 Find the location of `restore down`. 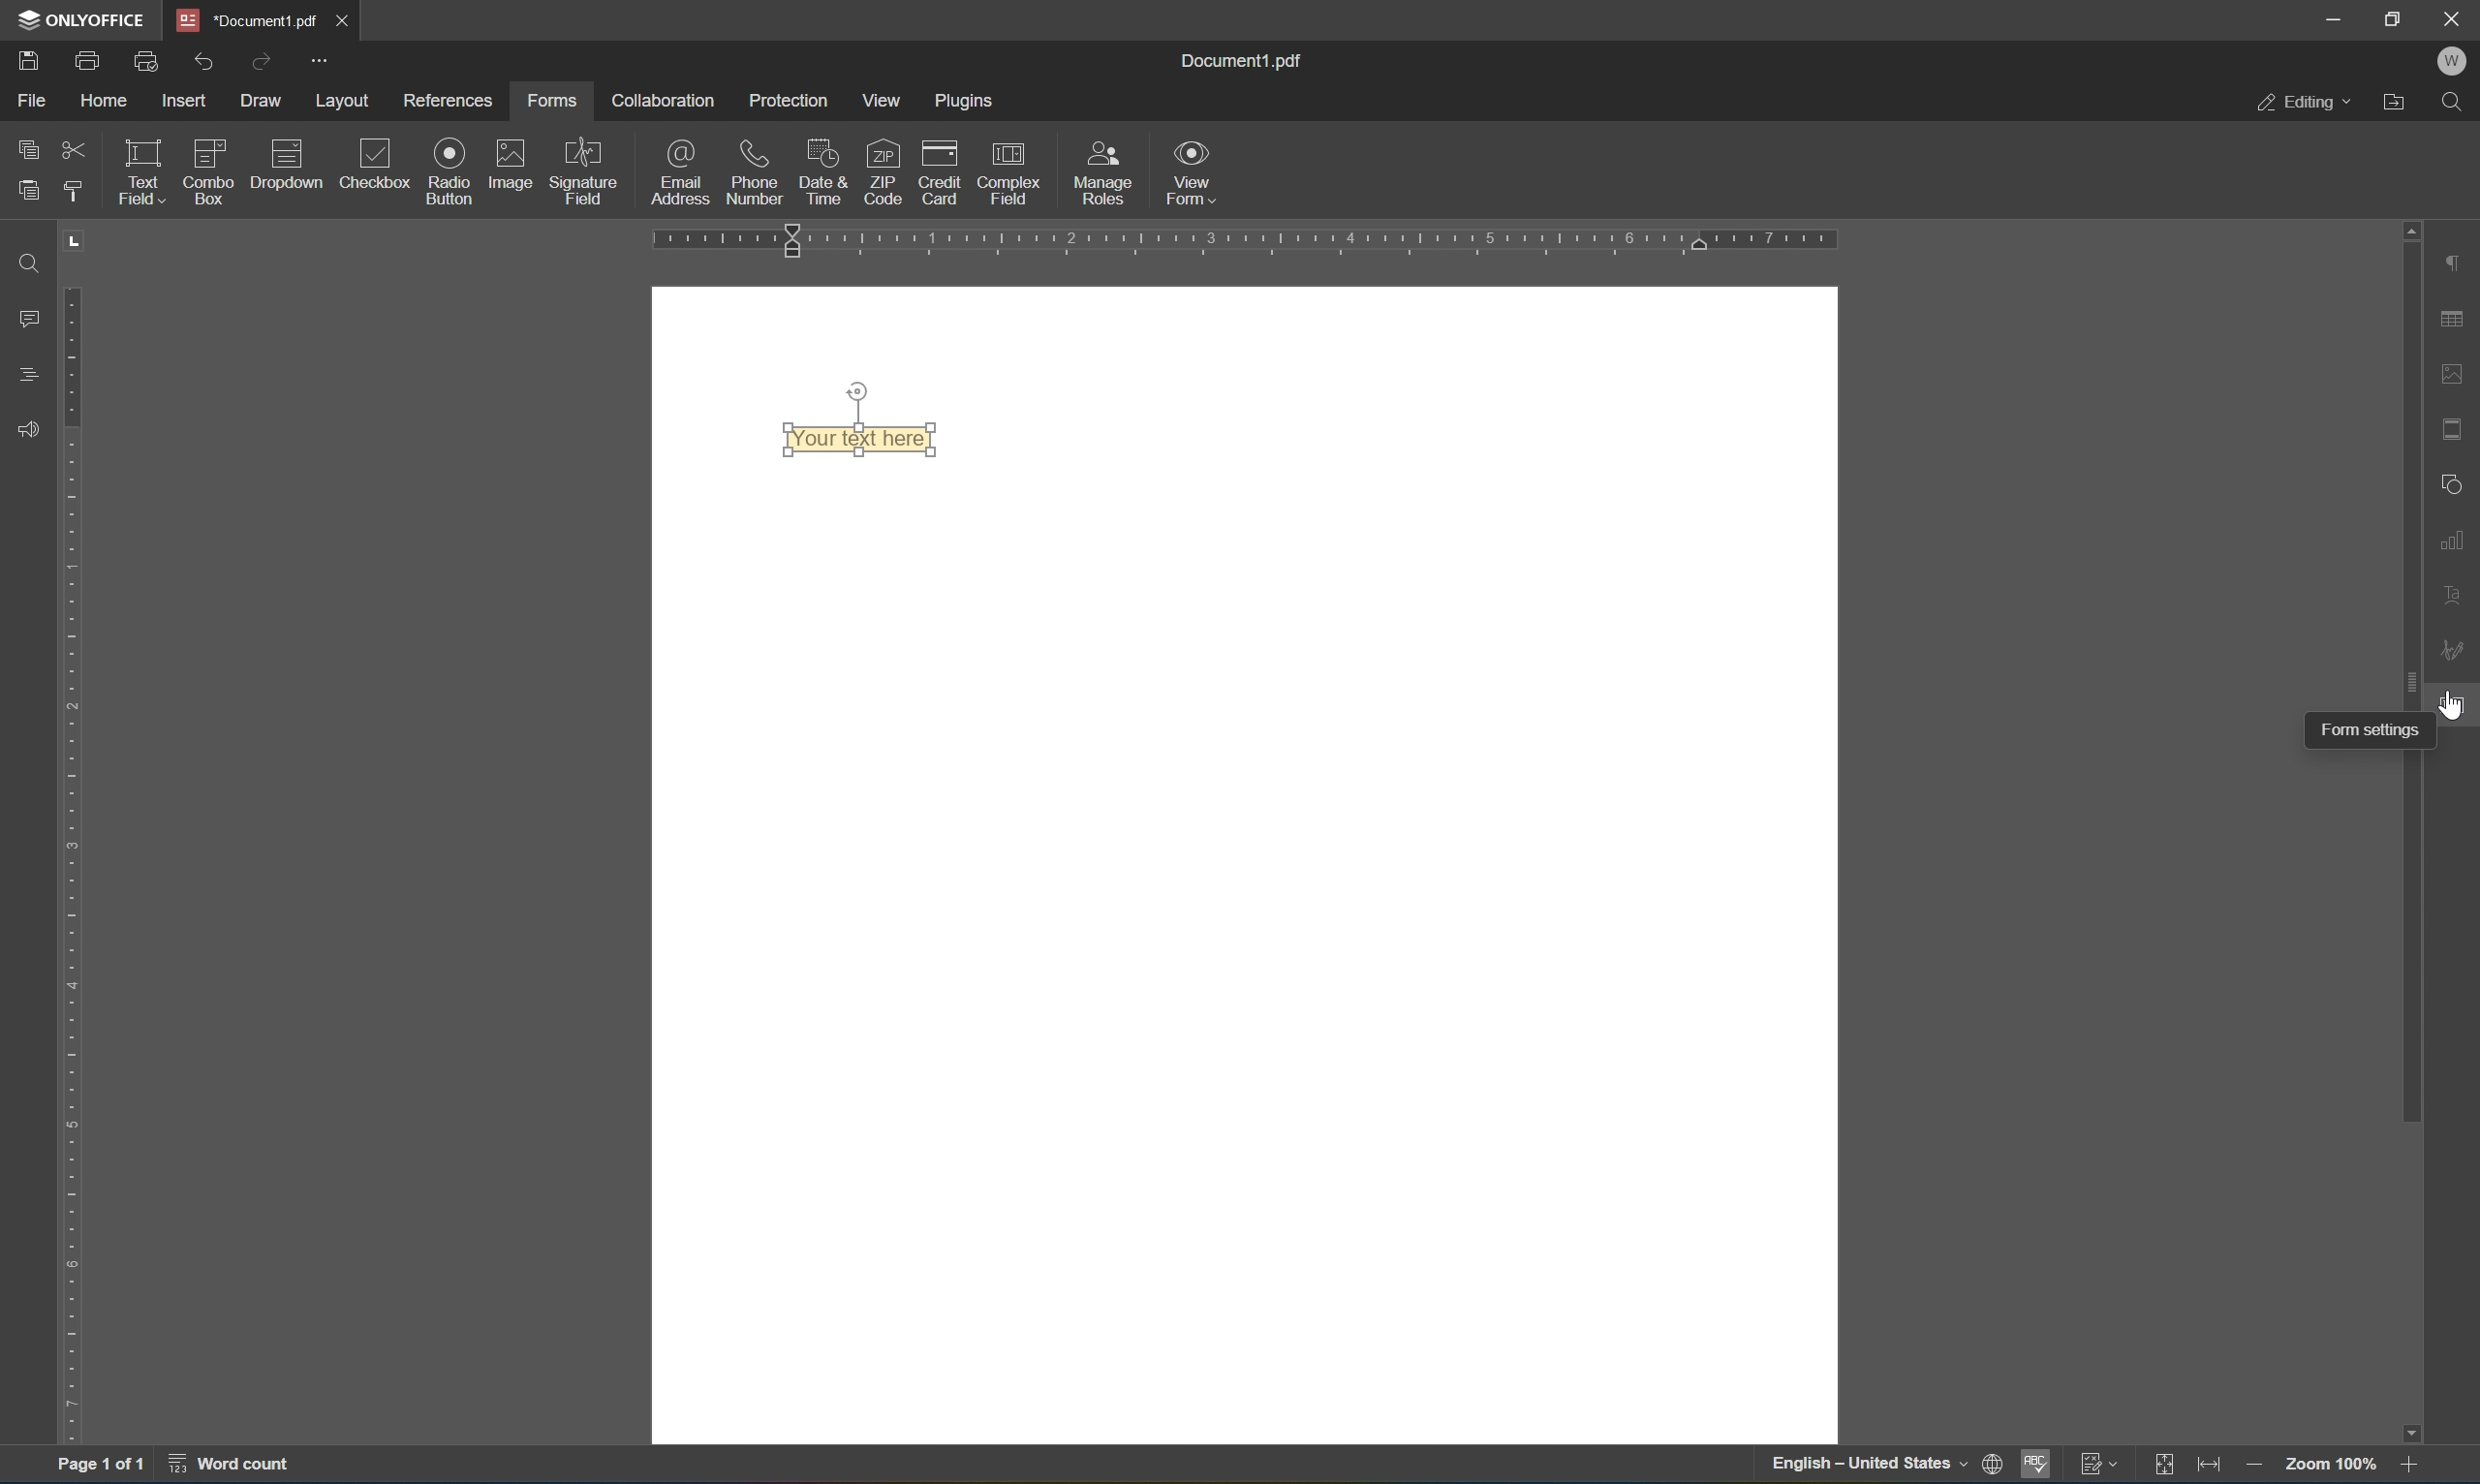

restore down is located at coordinates (2395, 17).